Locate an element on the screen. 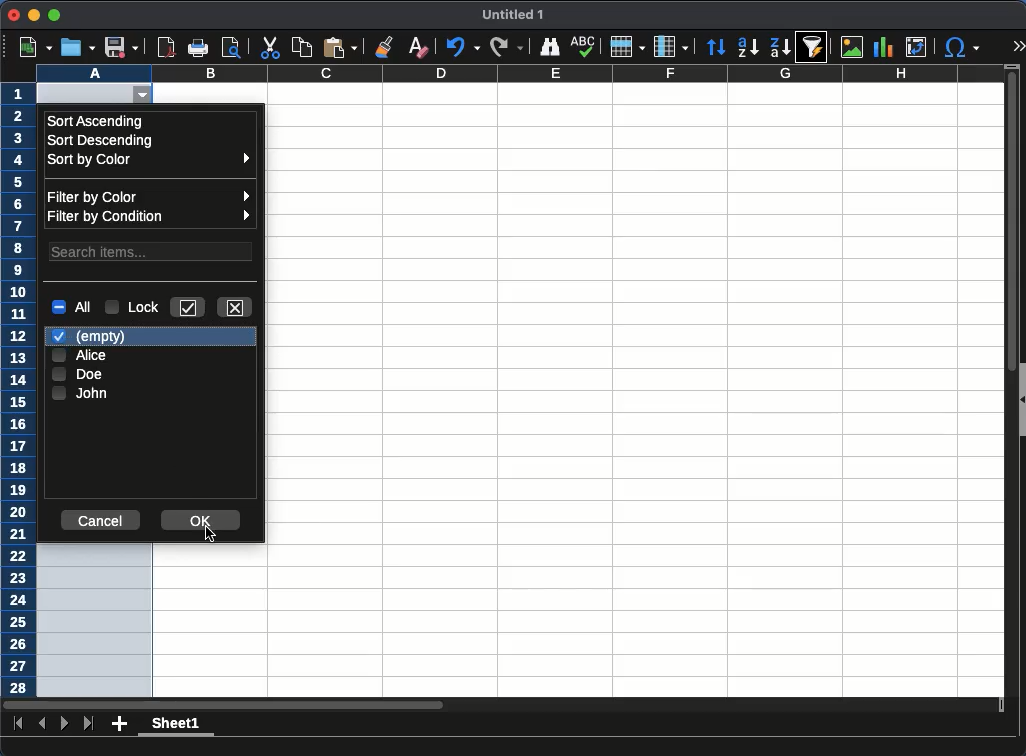  search is located at coordinates (152, 250).